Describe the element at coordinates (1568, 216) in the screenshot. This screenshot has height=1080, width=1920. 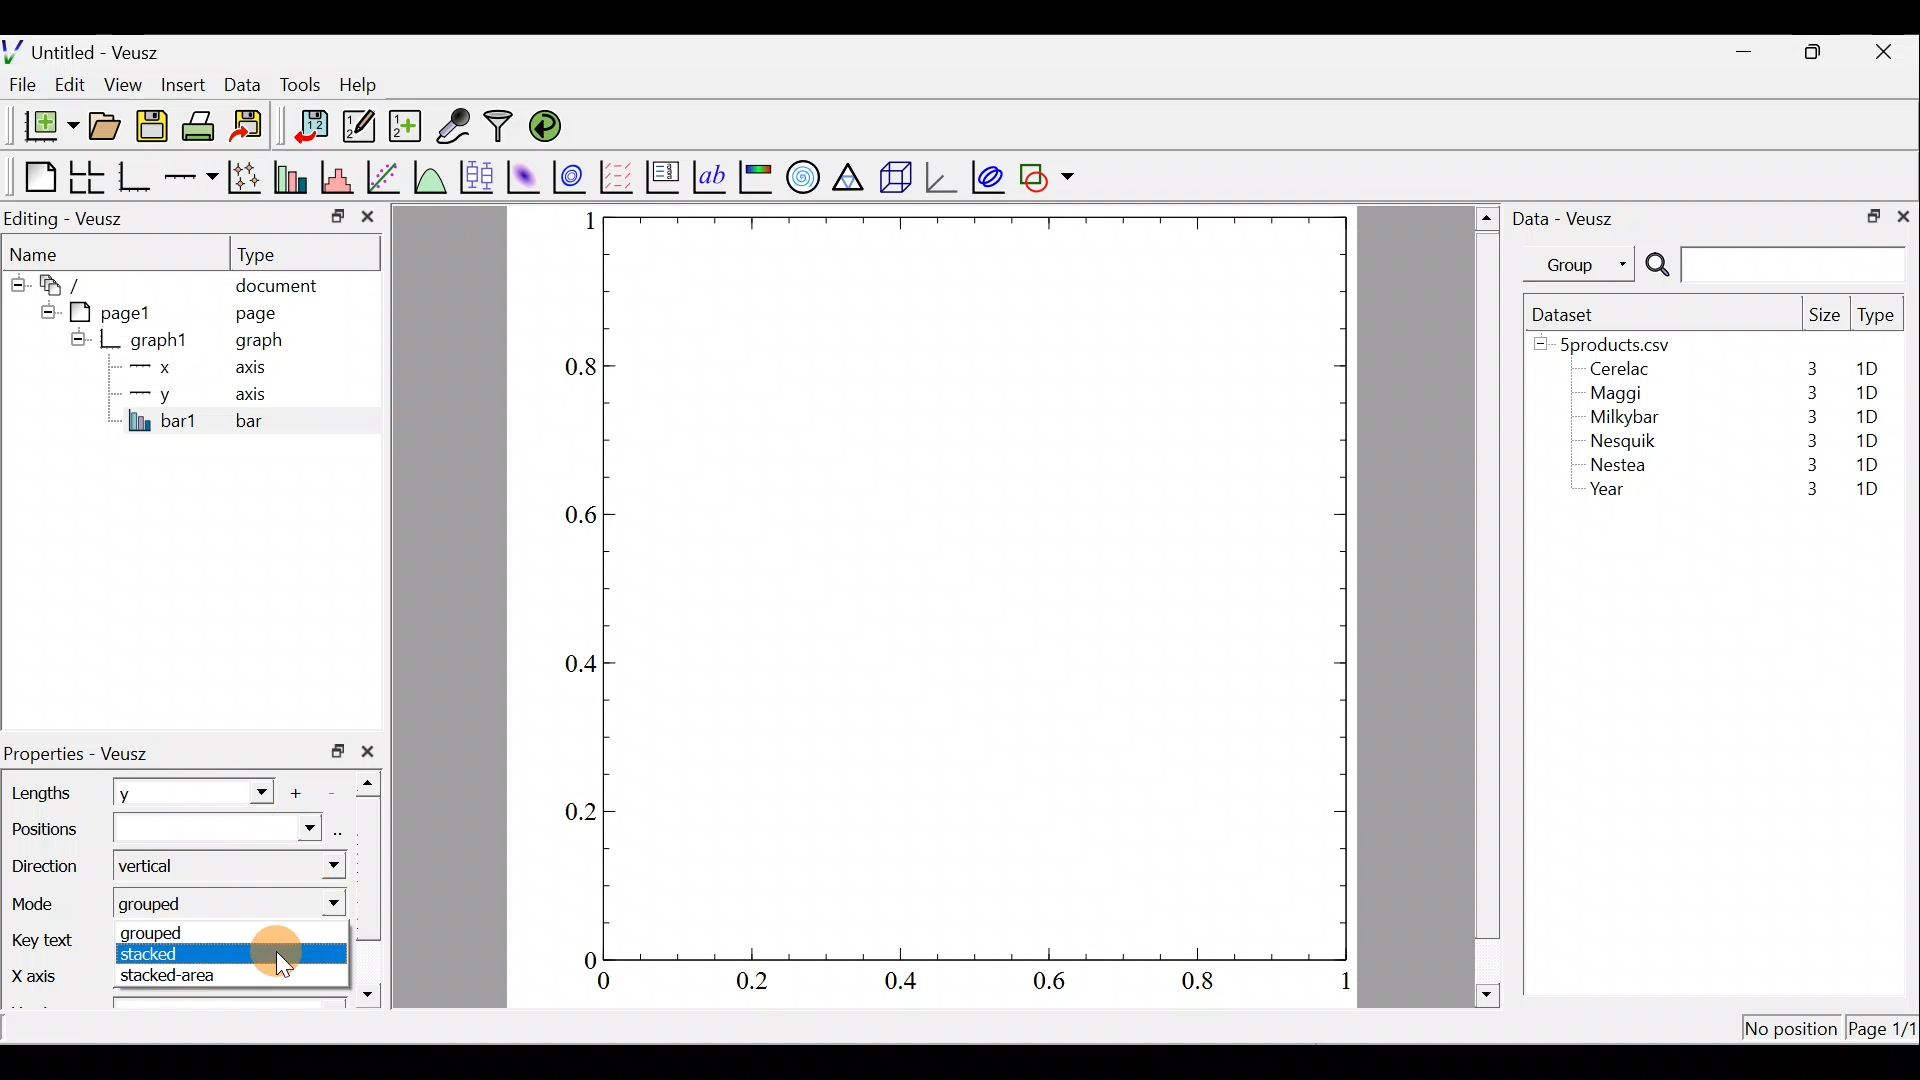
I see `Data - Veusz` at that location.